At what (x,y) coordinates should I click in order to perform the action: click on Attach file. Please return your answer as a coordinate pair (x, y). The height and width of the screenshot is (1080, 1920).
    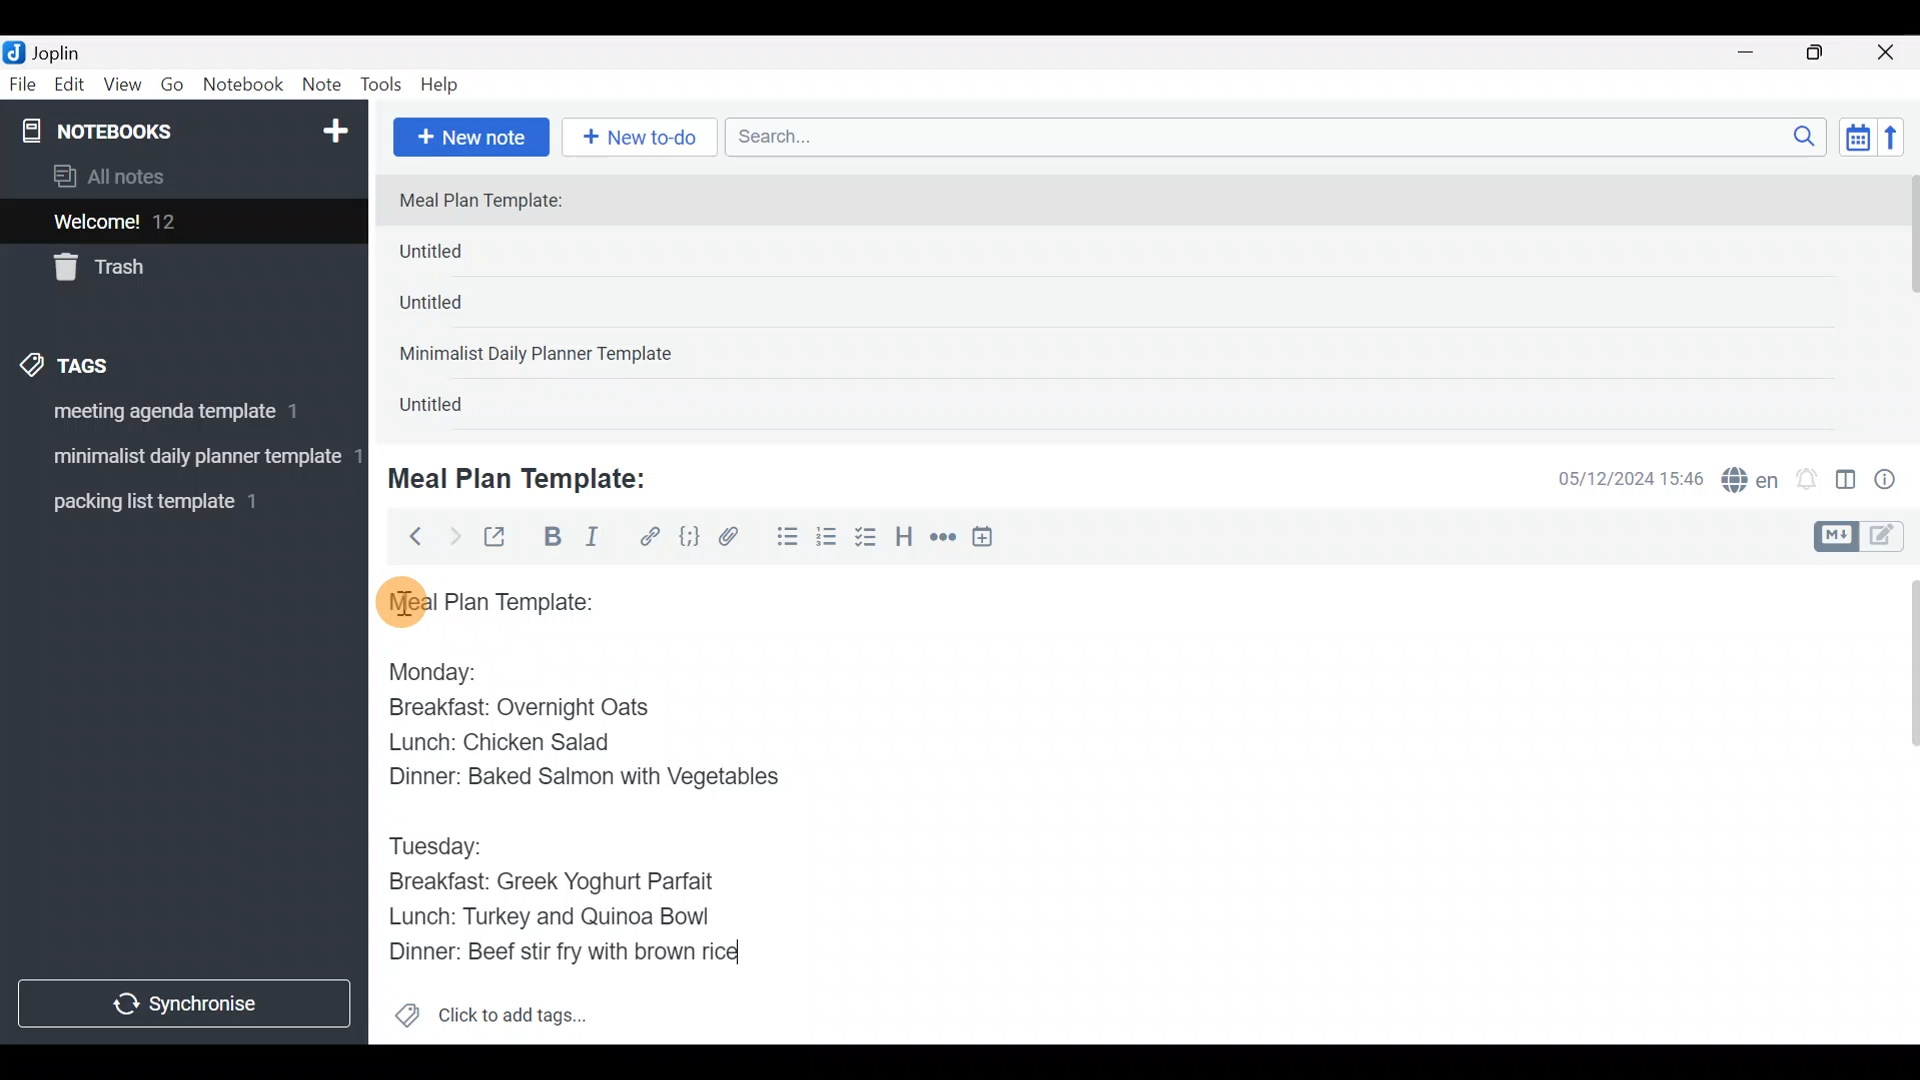
    Looking at the image, I should click on (735, 539).